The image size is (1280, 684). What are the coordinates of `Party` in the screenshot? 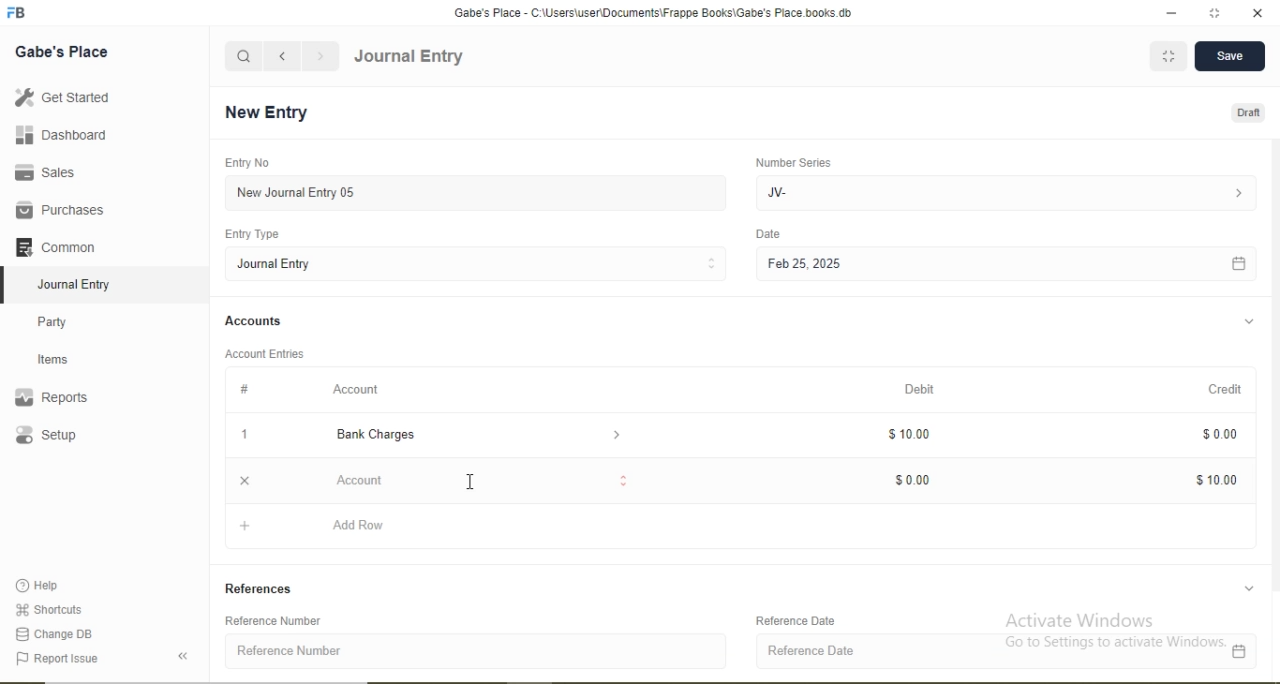 It's located at (66, 320).